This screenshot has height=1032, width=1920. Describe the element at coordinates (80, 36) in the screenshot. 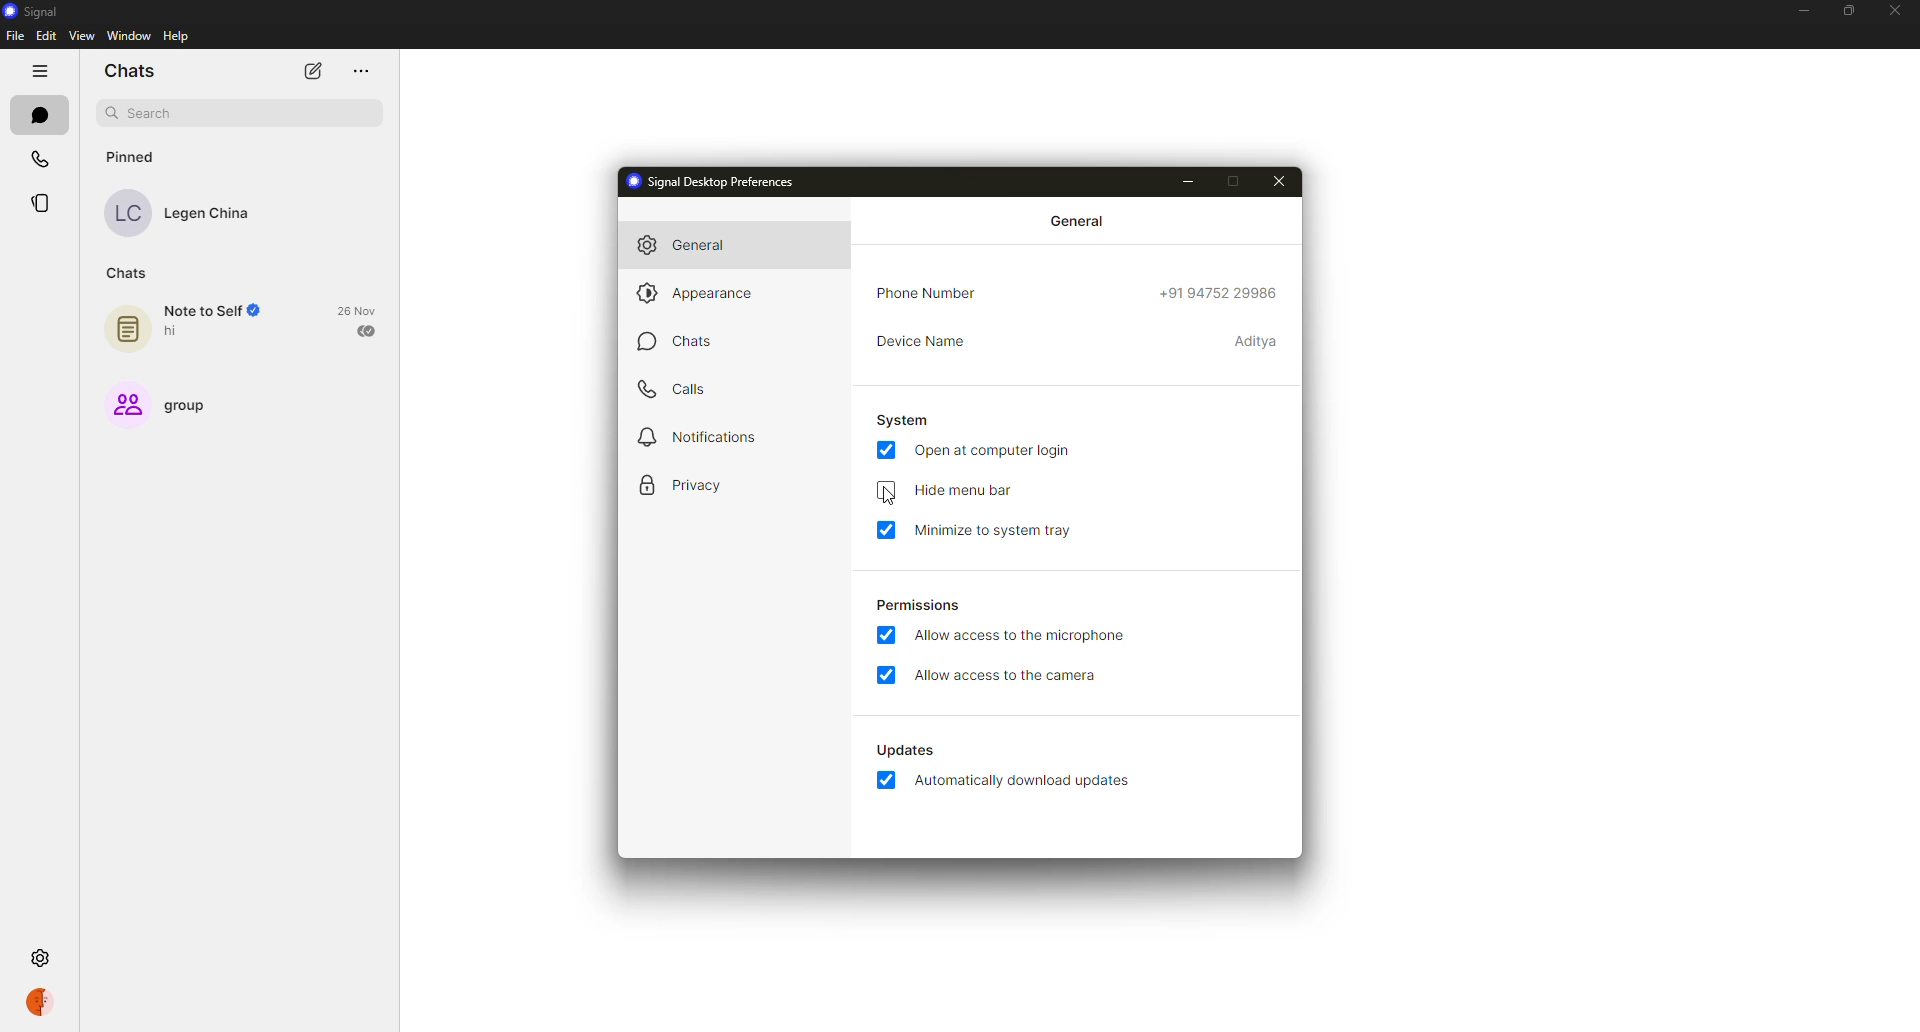

I see `view` at that location.